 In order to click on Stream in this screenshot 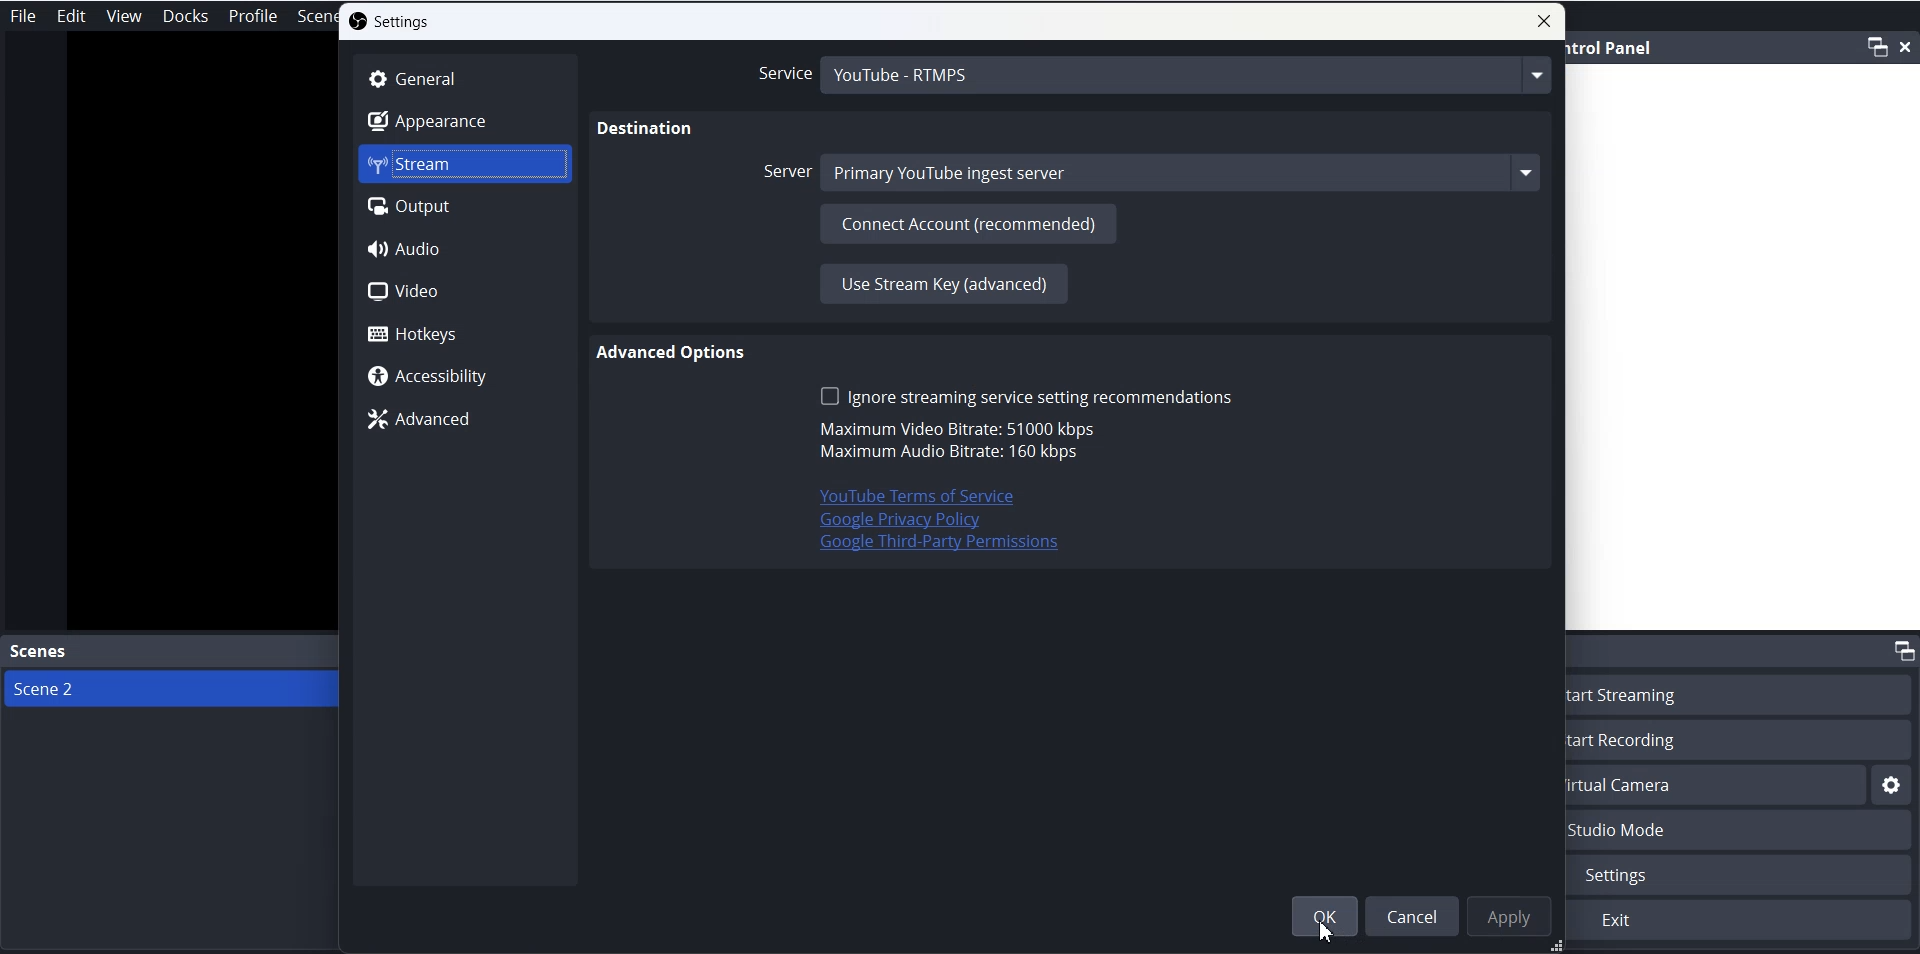, I will do `click(465, 164)`.